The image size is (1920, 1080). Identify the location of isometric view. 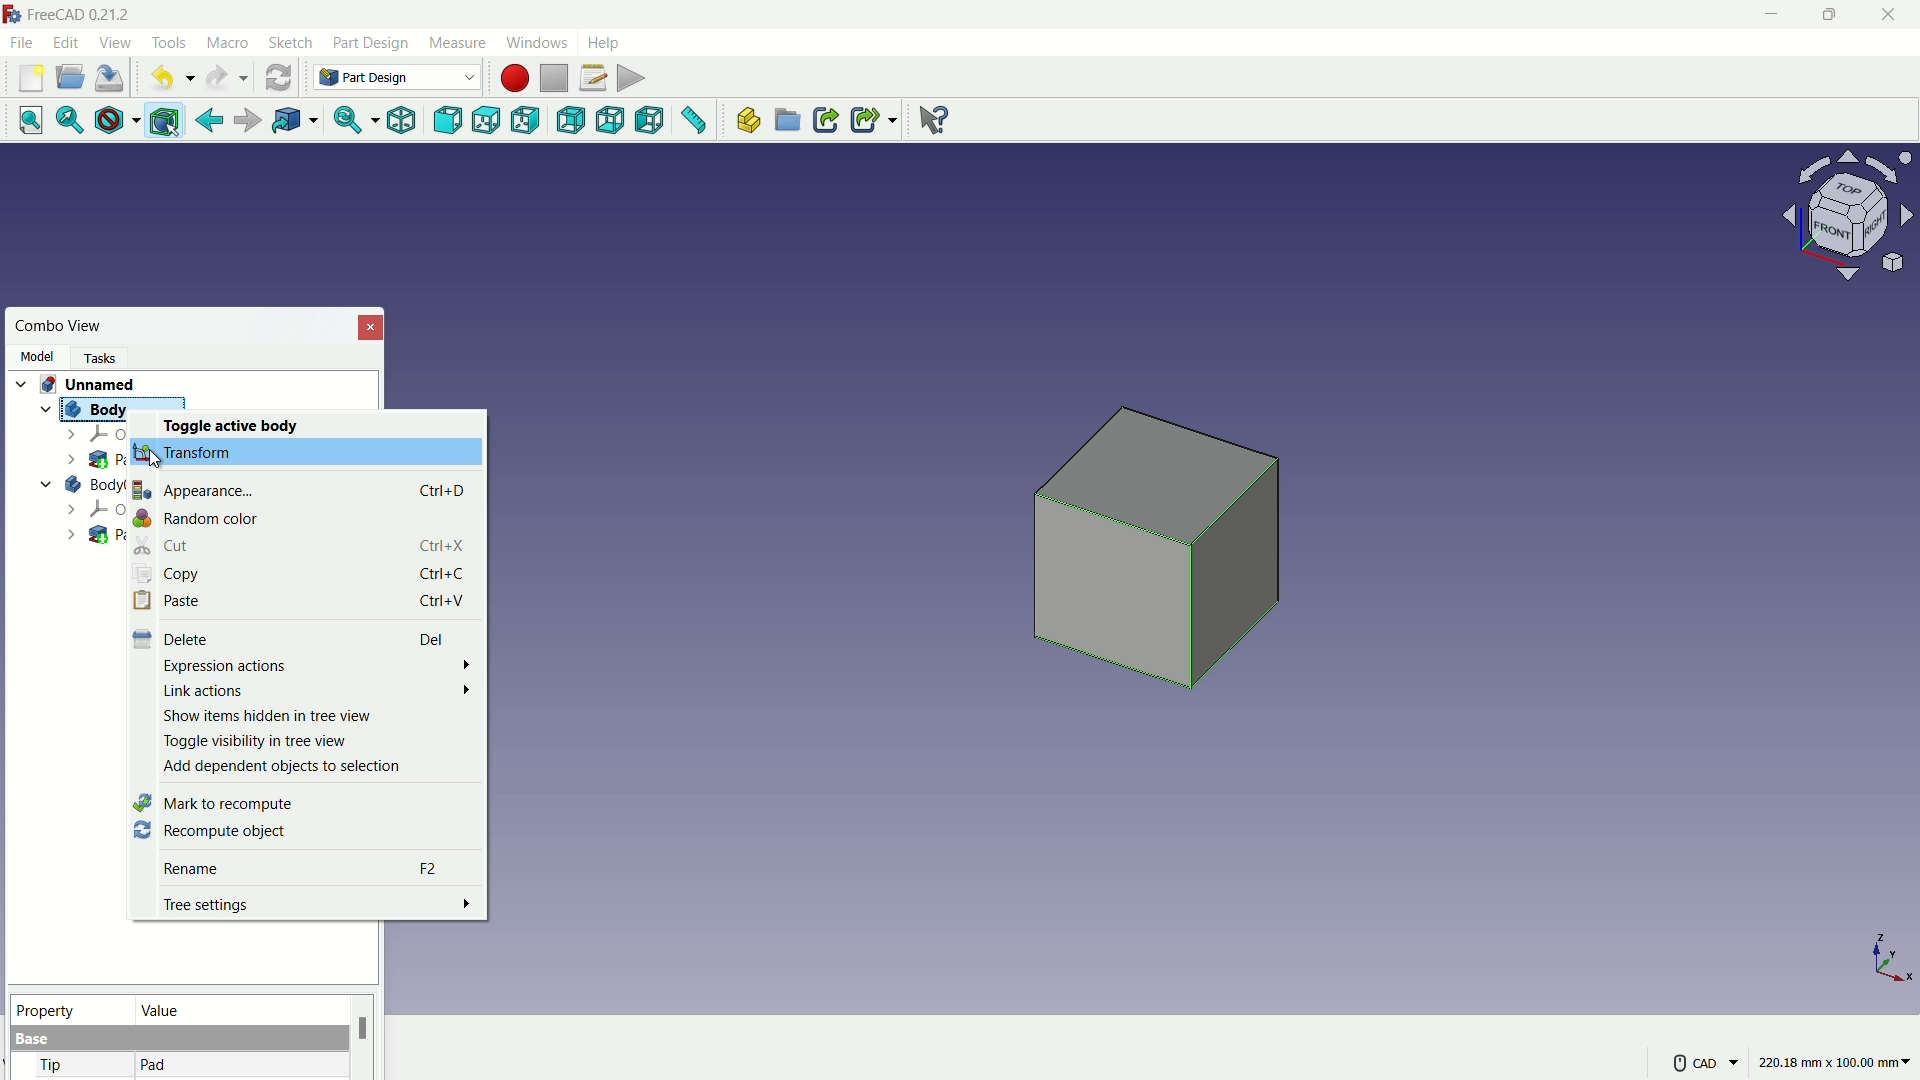
(401, 122).